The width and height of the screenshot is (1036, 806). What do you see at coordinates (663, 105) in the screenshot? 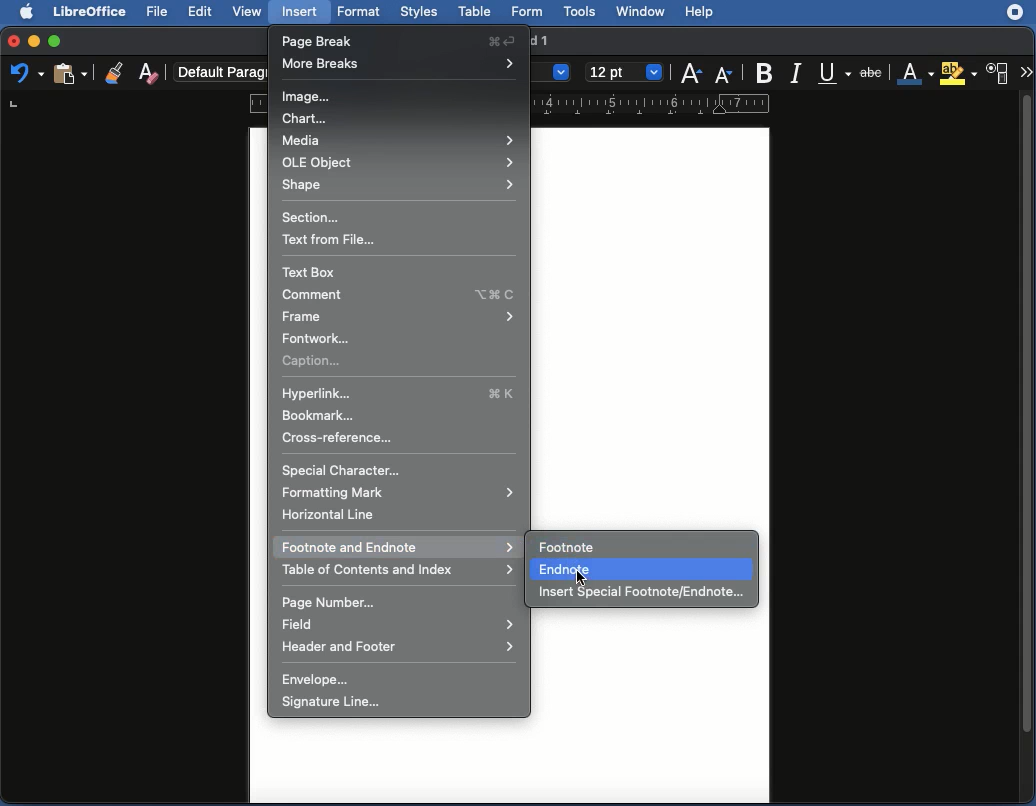
I see `Ruler` at bounding box center [663, 105].